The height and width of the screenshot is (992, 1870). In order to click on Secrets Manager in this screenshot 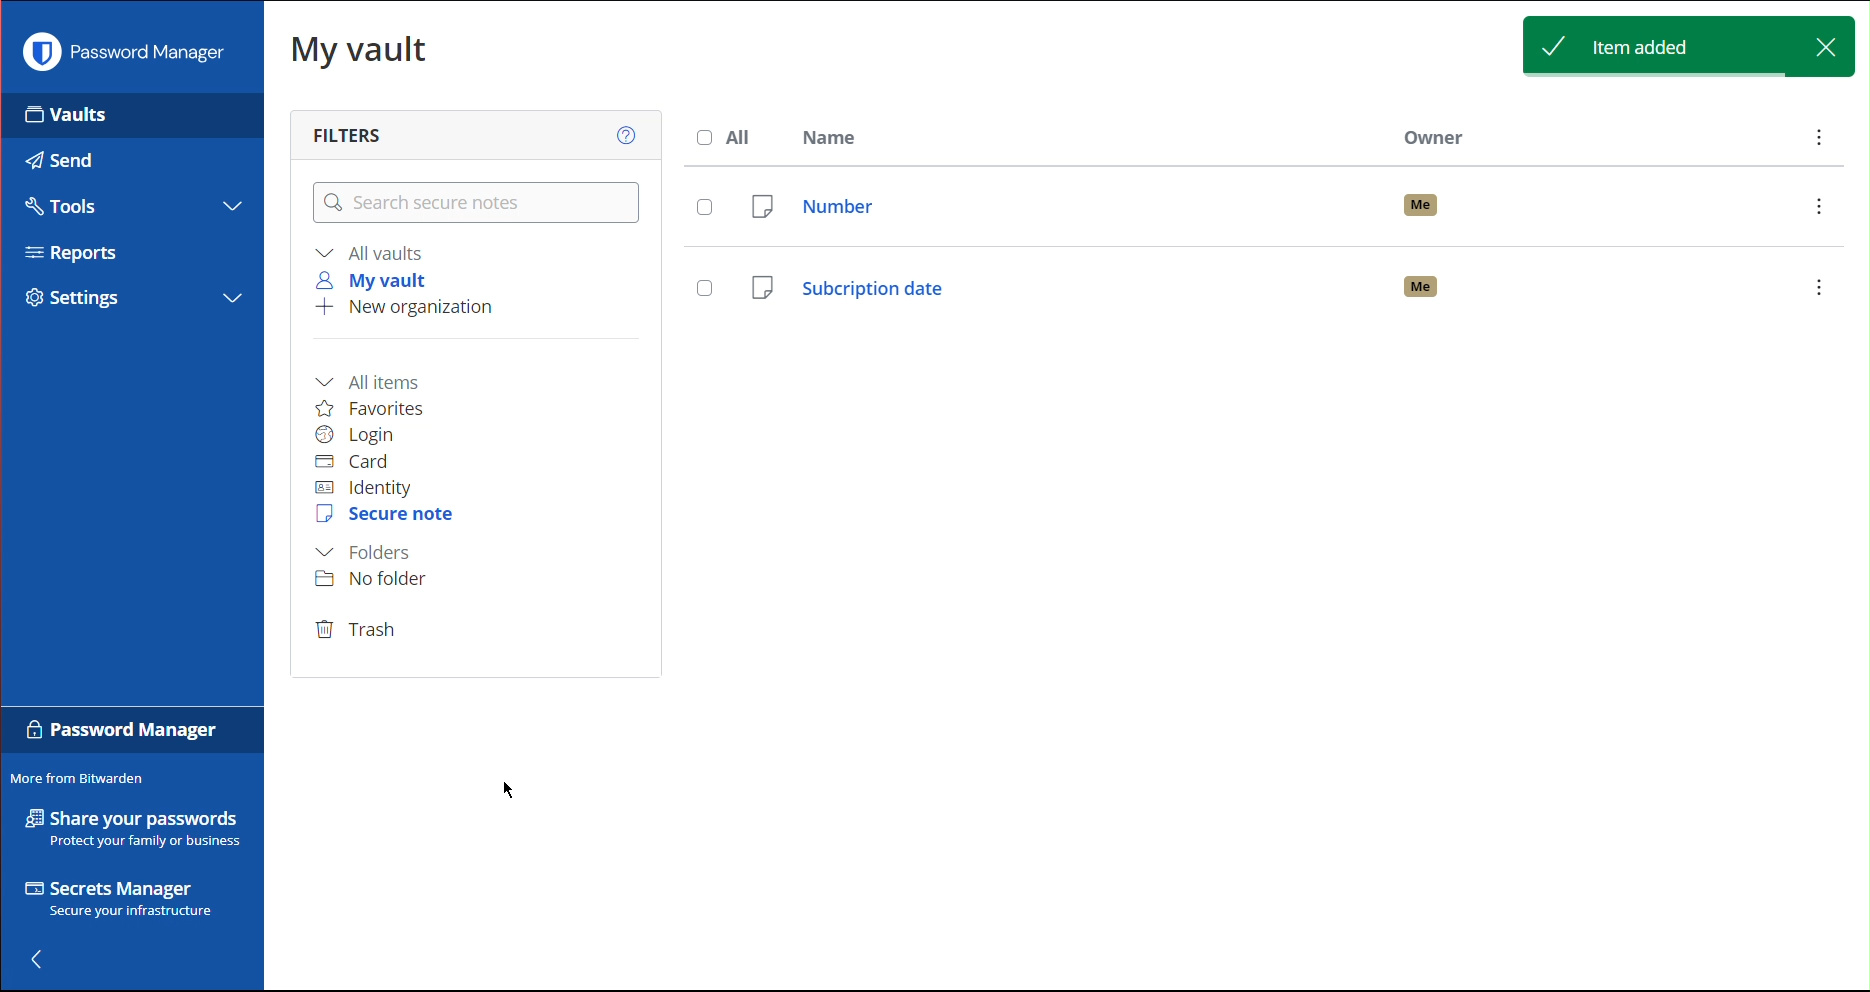, I will do `click(126, 901)`.